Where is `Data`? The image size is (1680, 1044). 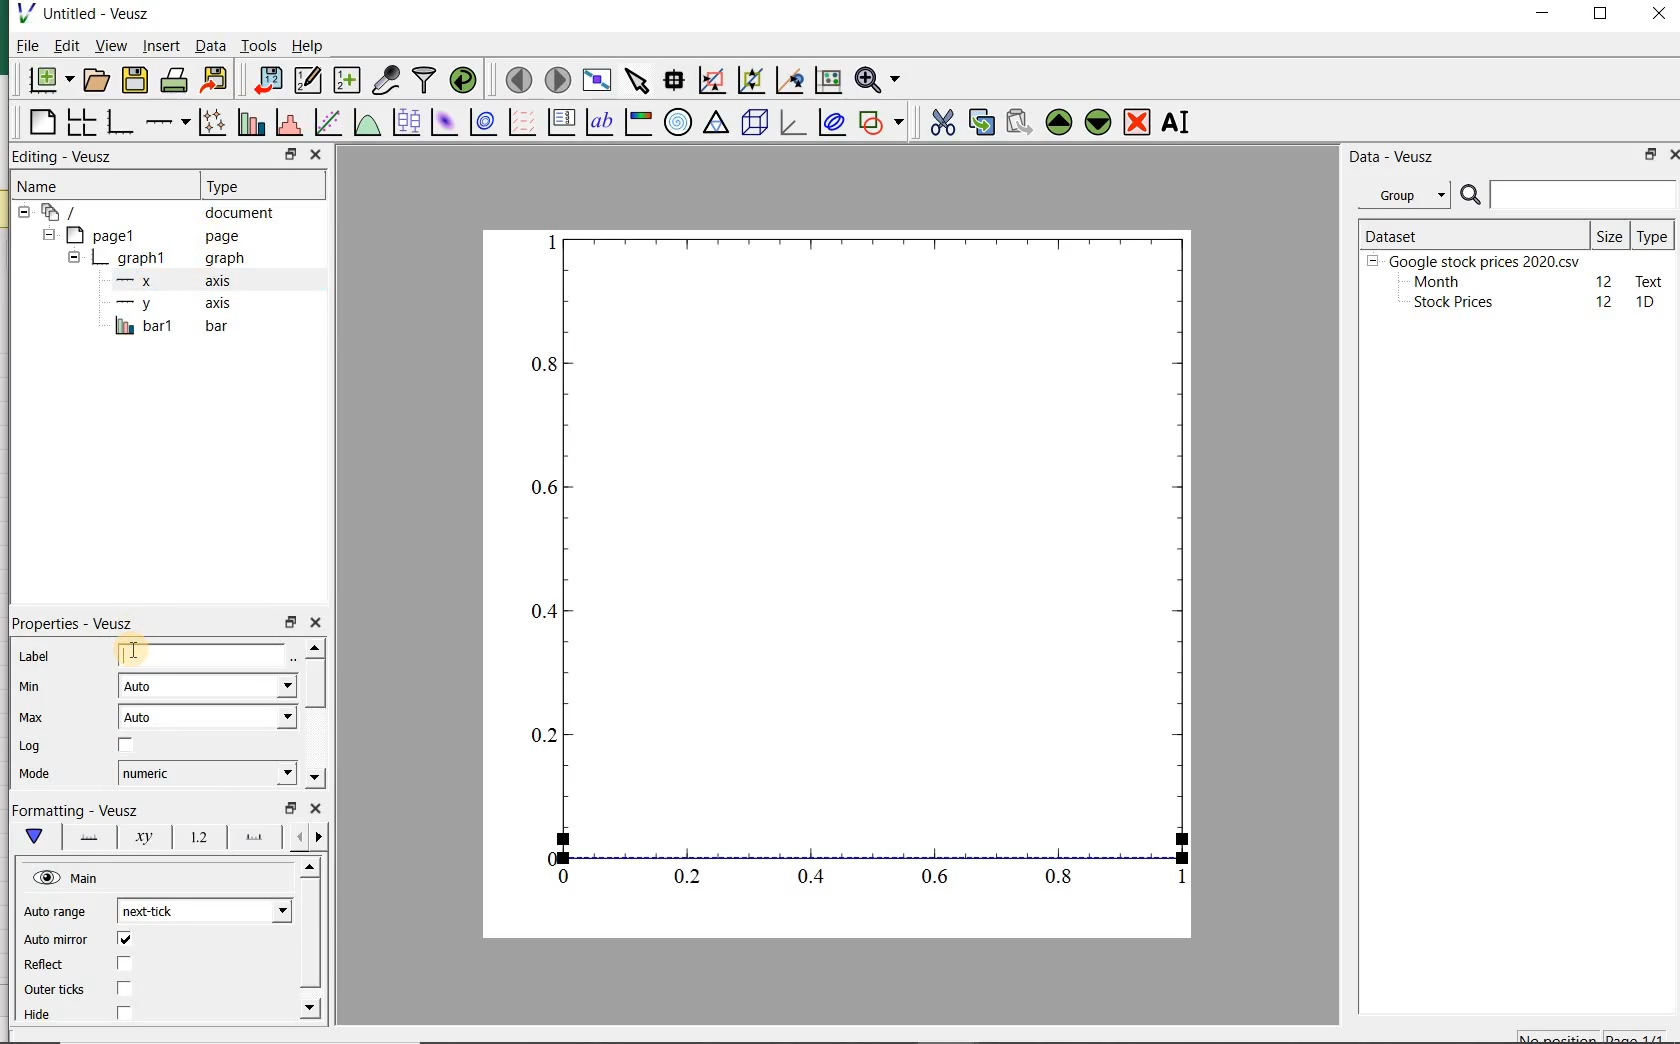
Data is located at coordinates (210, 48).